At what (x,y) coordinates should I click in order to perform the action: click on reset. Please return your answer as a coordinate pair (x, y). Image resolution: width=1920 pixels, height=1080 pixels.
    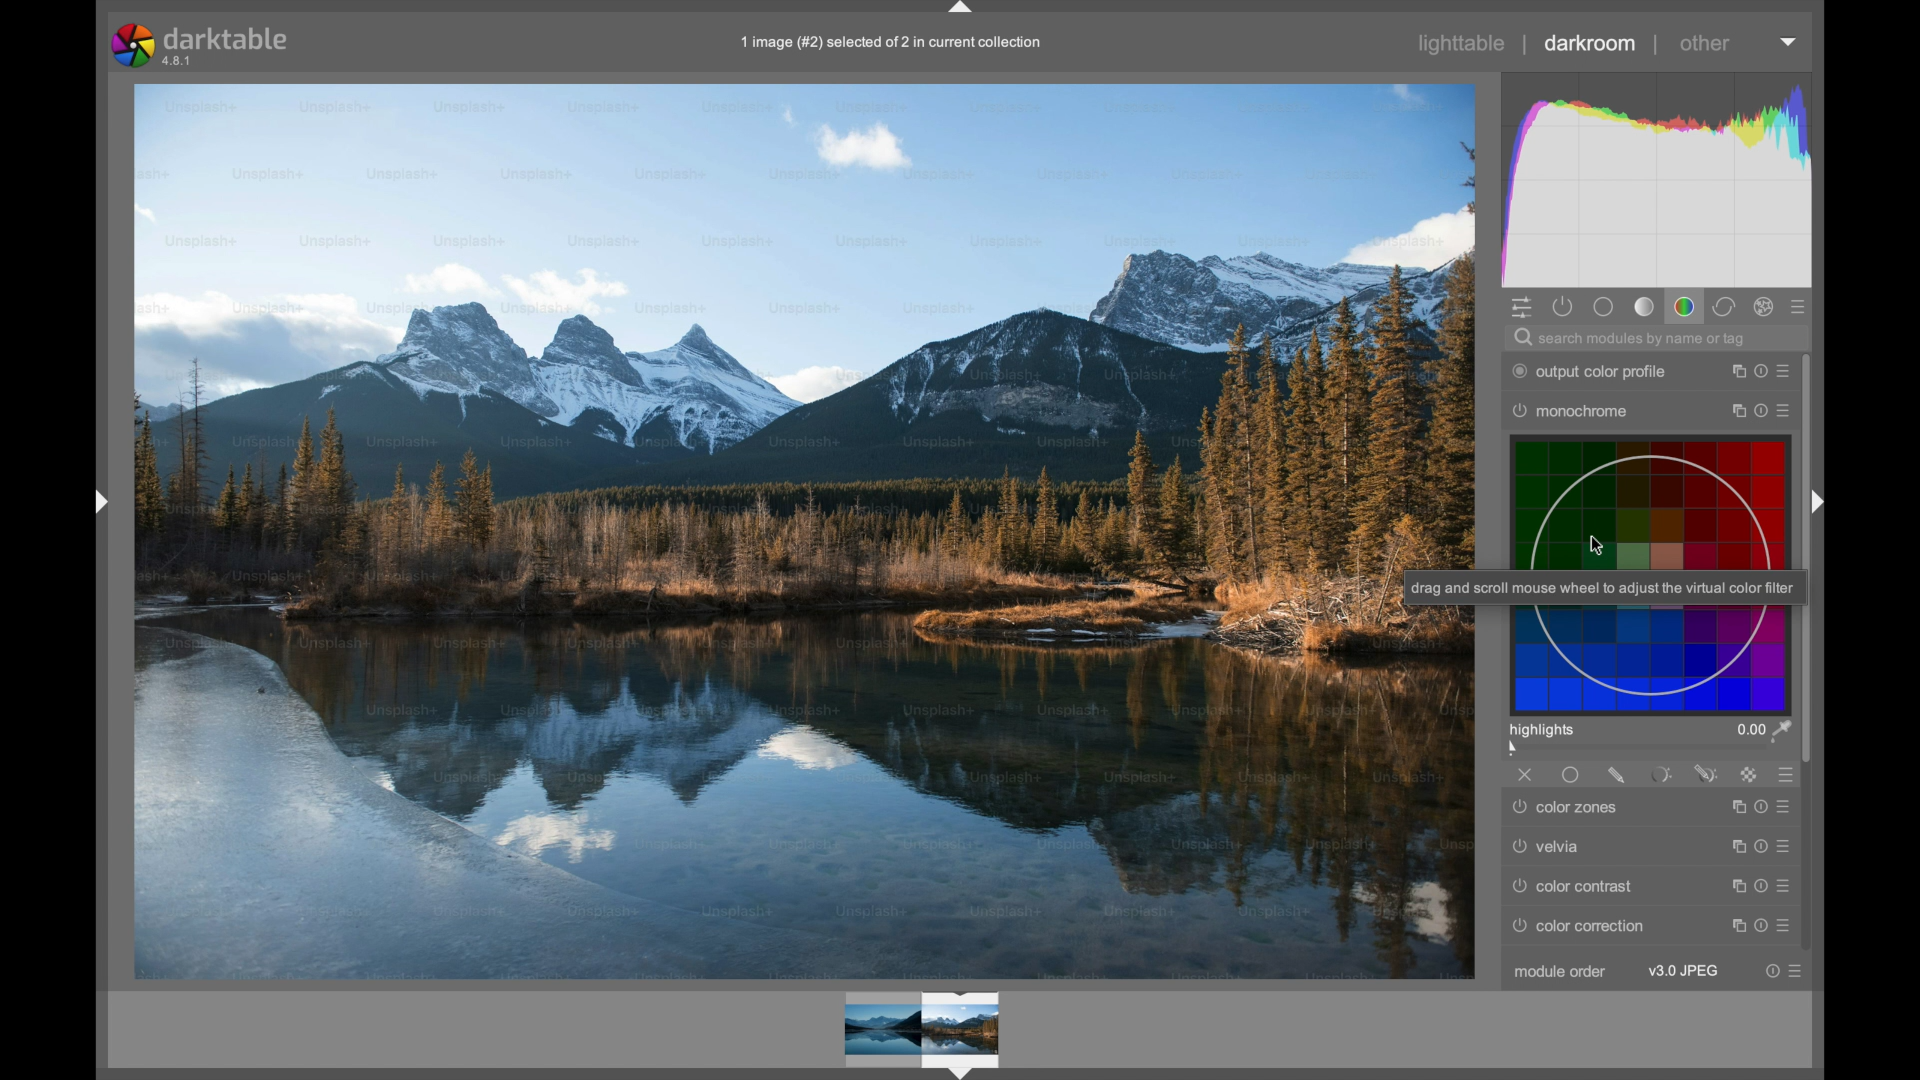
    Looking at the image, I should click on (1759, 370).